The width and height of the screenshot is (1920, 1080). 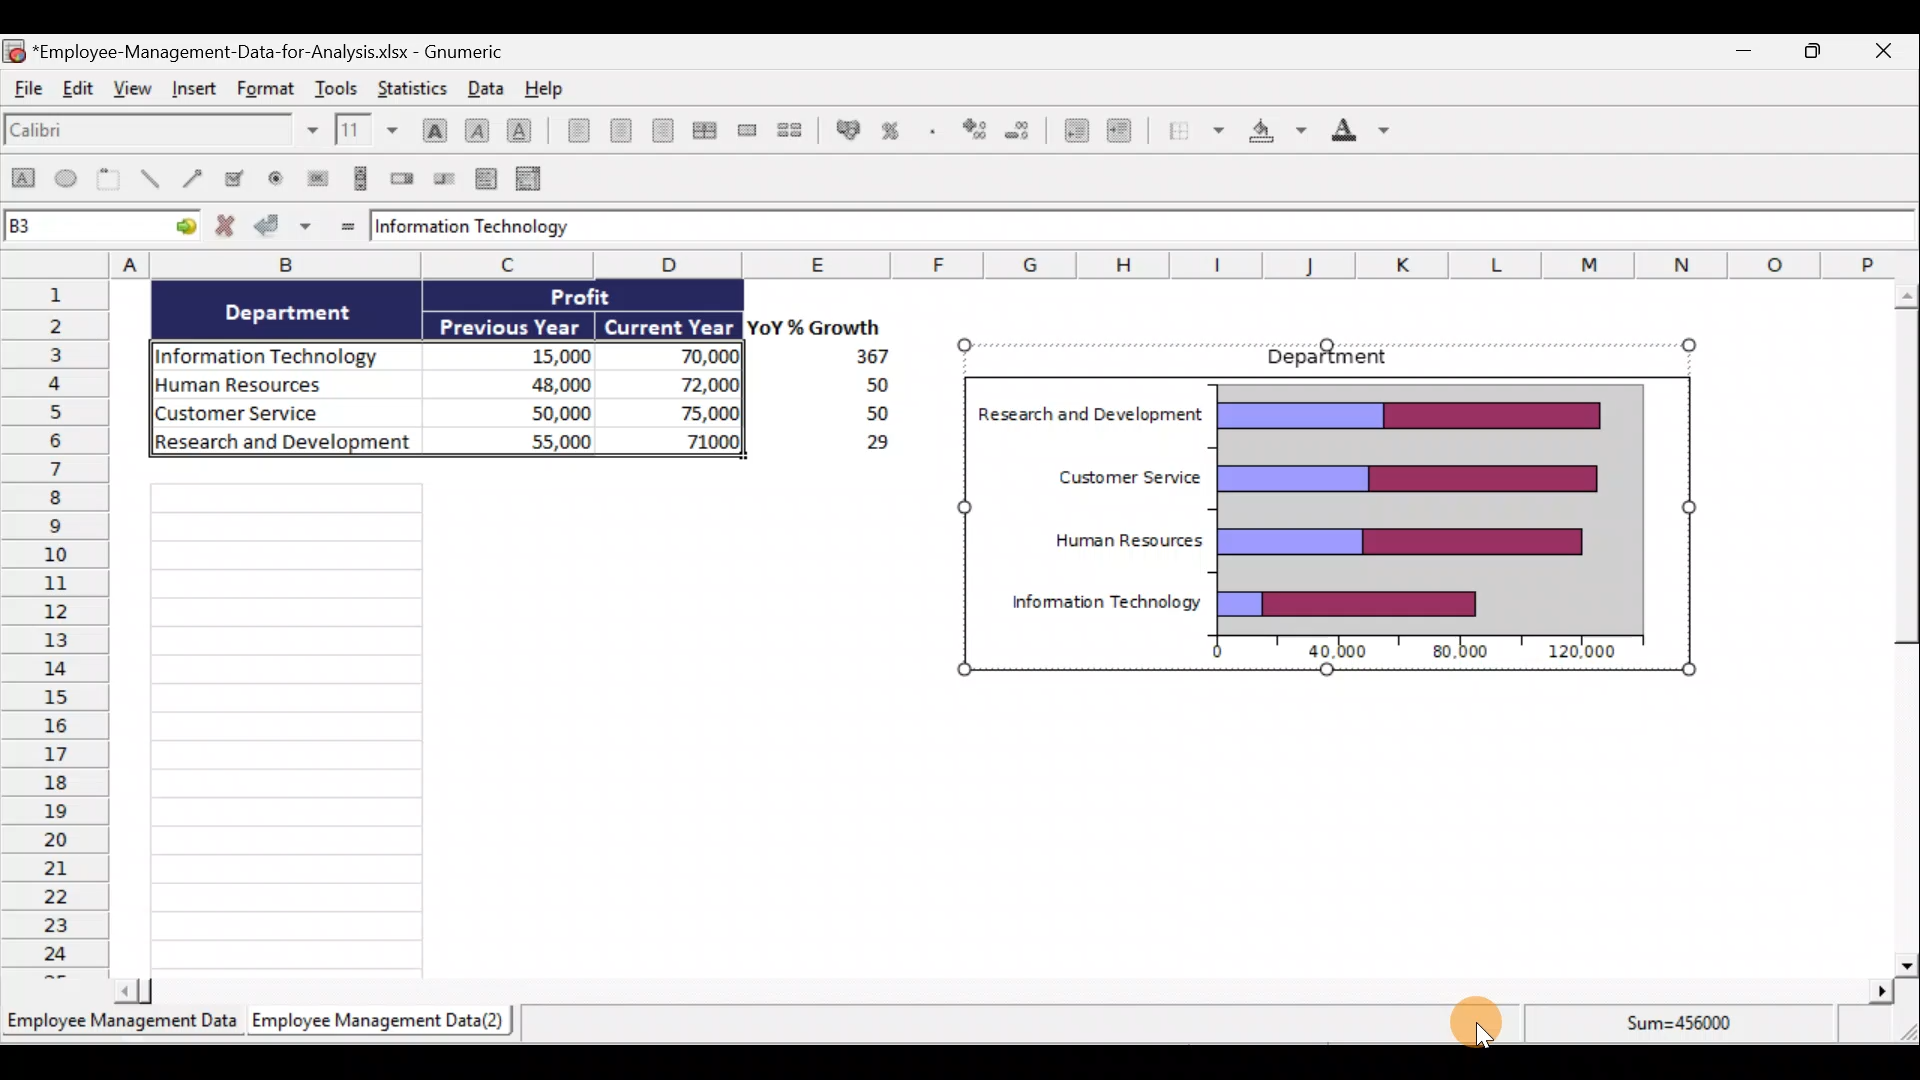 I want to click on Create a scrollbar, so click(x=357, y=178).